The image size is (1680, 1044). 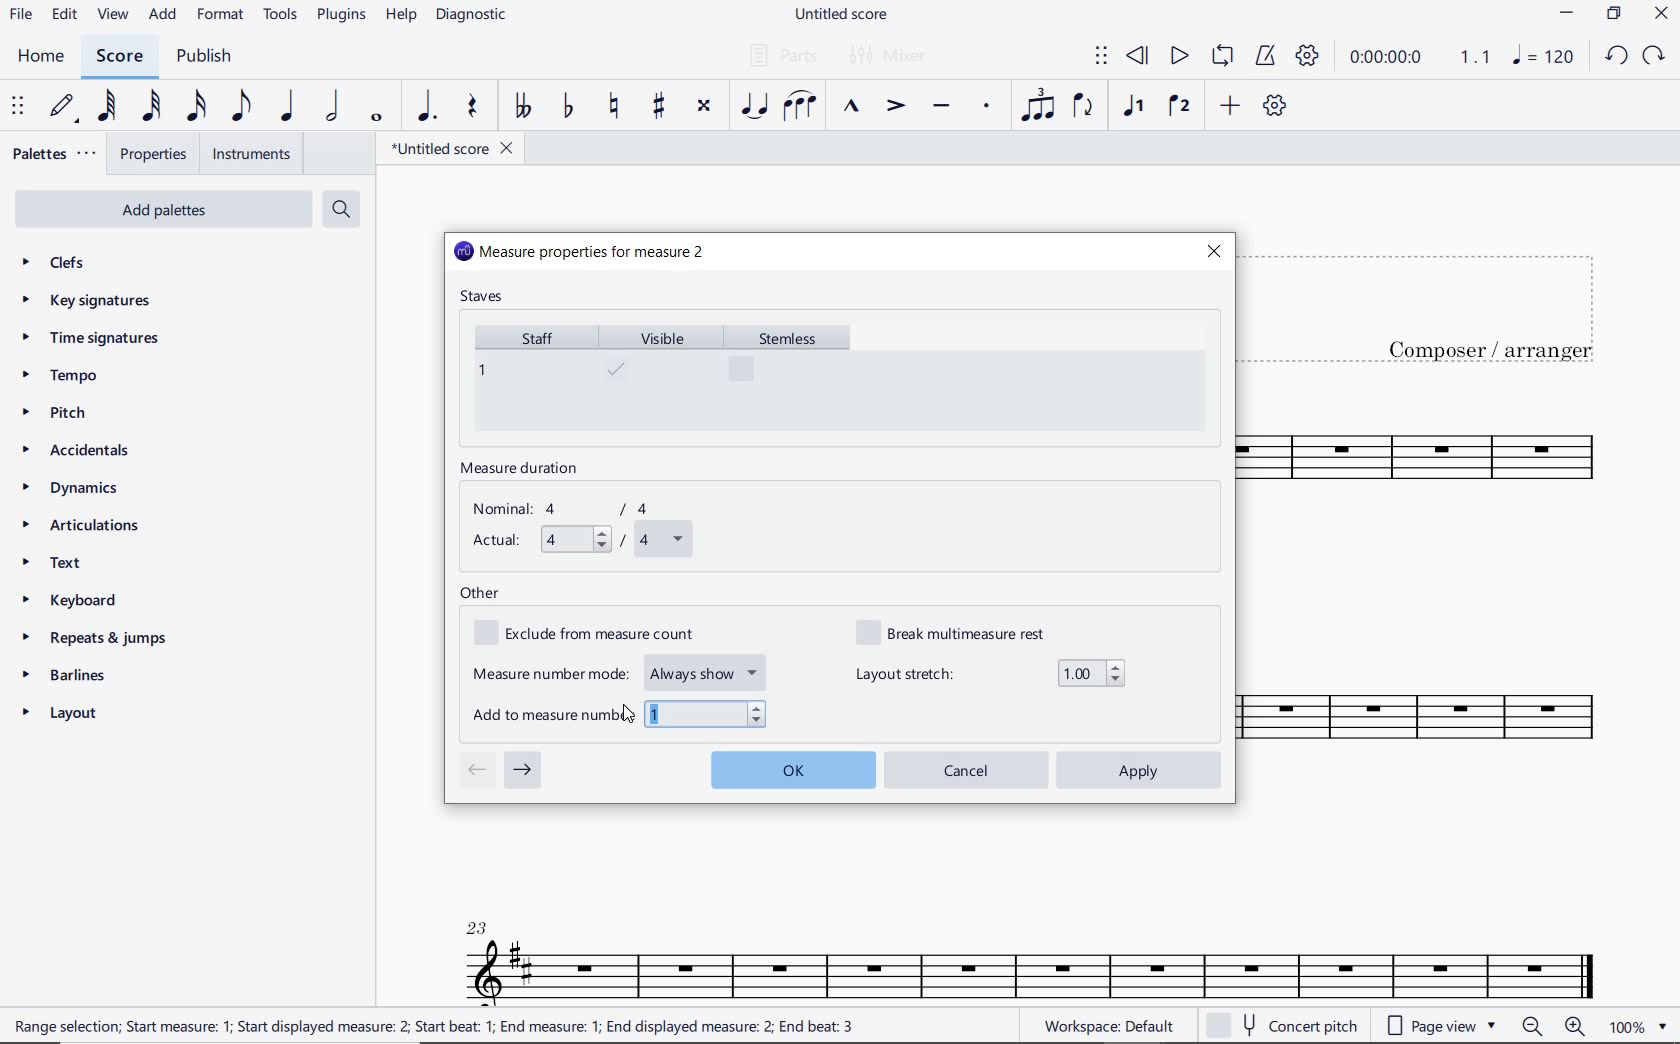 I want to click on REWIND, so click(x=1138, y=57).